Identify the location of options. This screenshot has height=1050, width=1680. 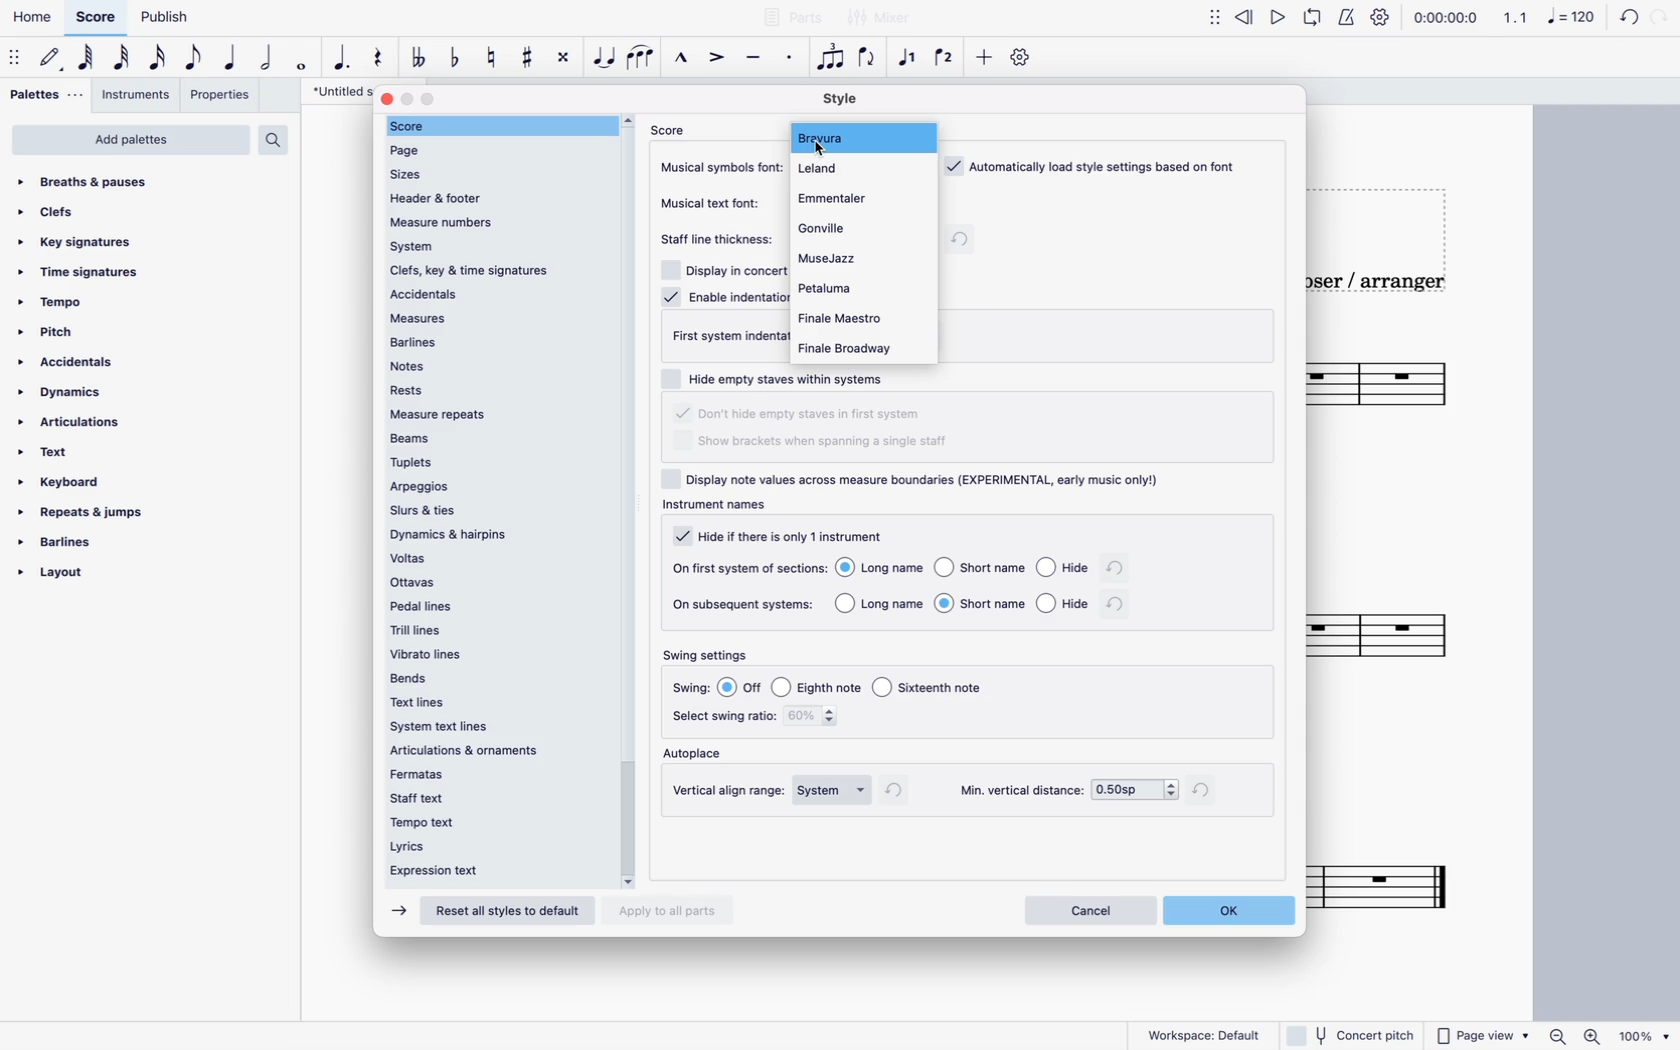
(860, 686).